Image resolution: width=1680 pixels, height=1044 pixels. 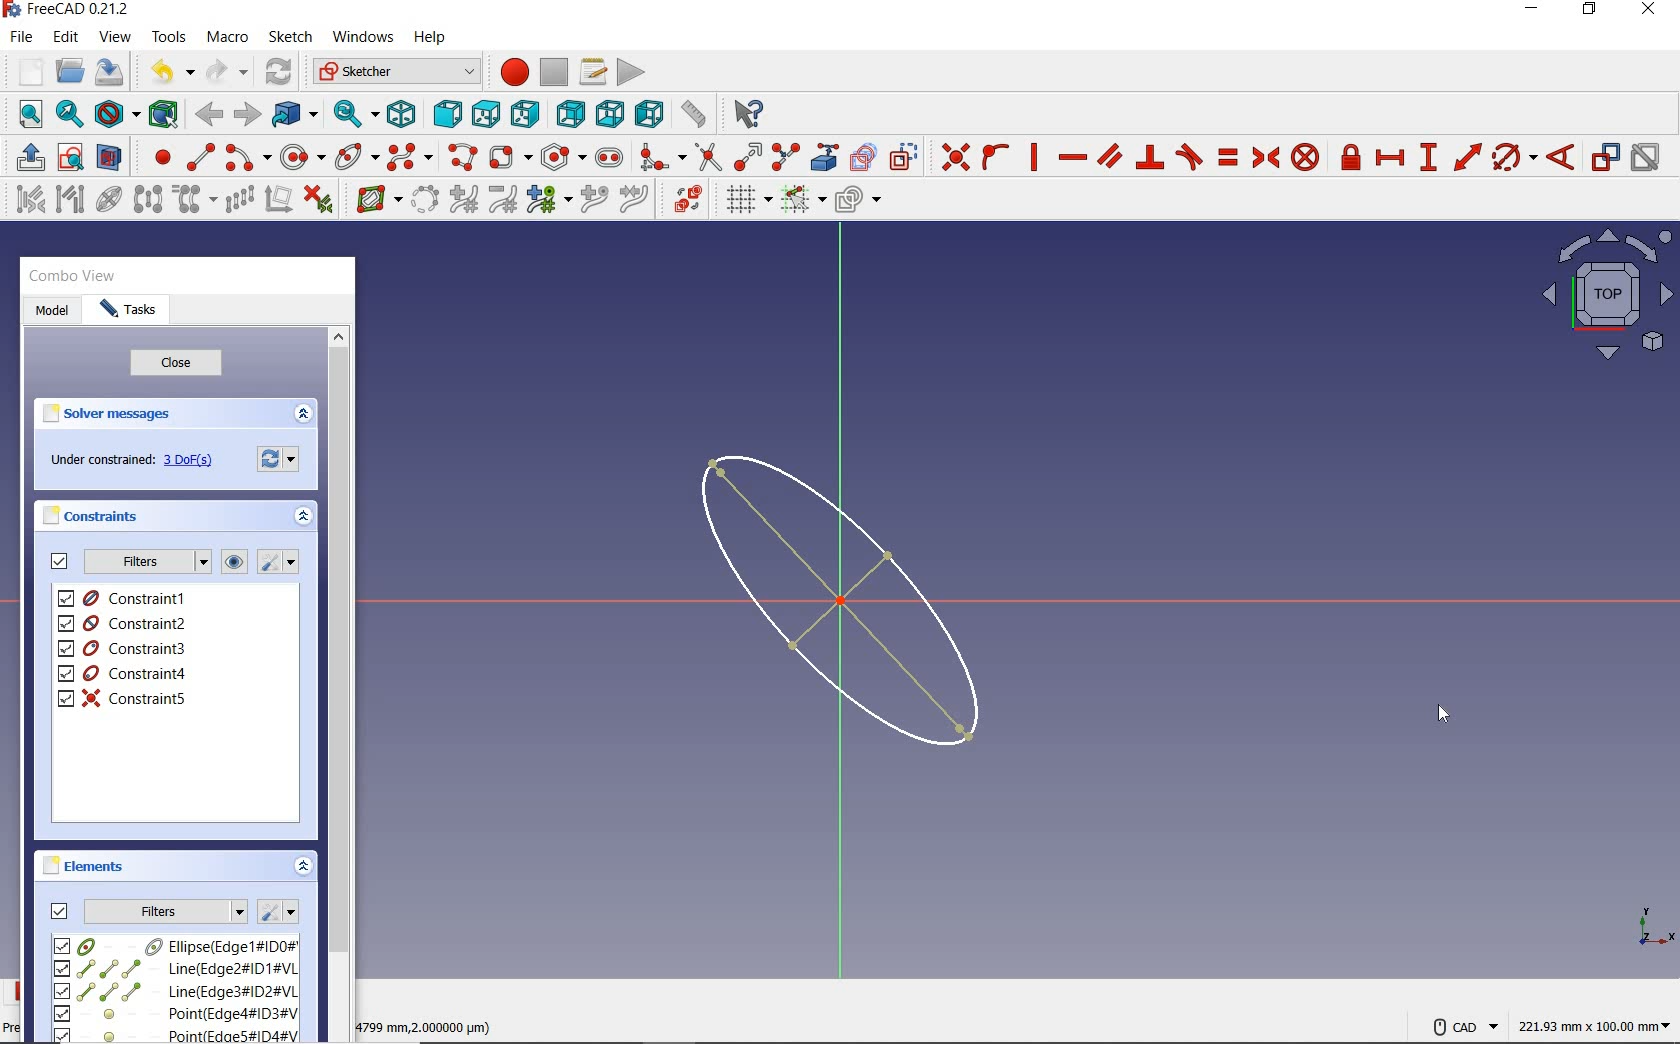 What do you see at coordinates (748, 155) in the screenshot?
I see `extend edge` at bounding box center [748, 155].